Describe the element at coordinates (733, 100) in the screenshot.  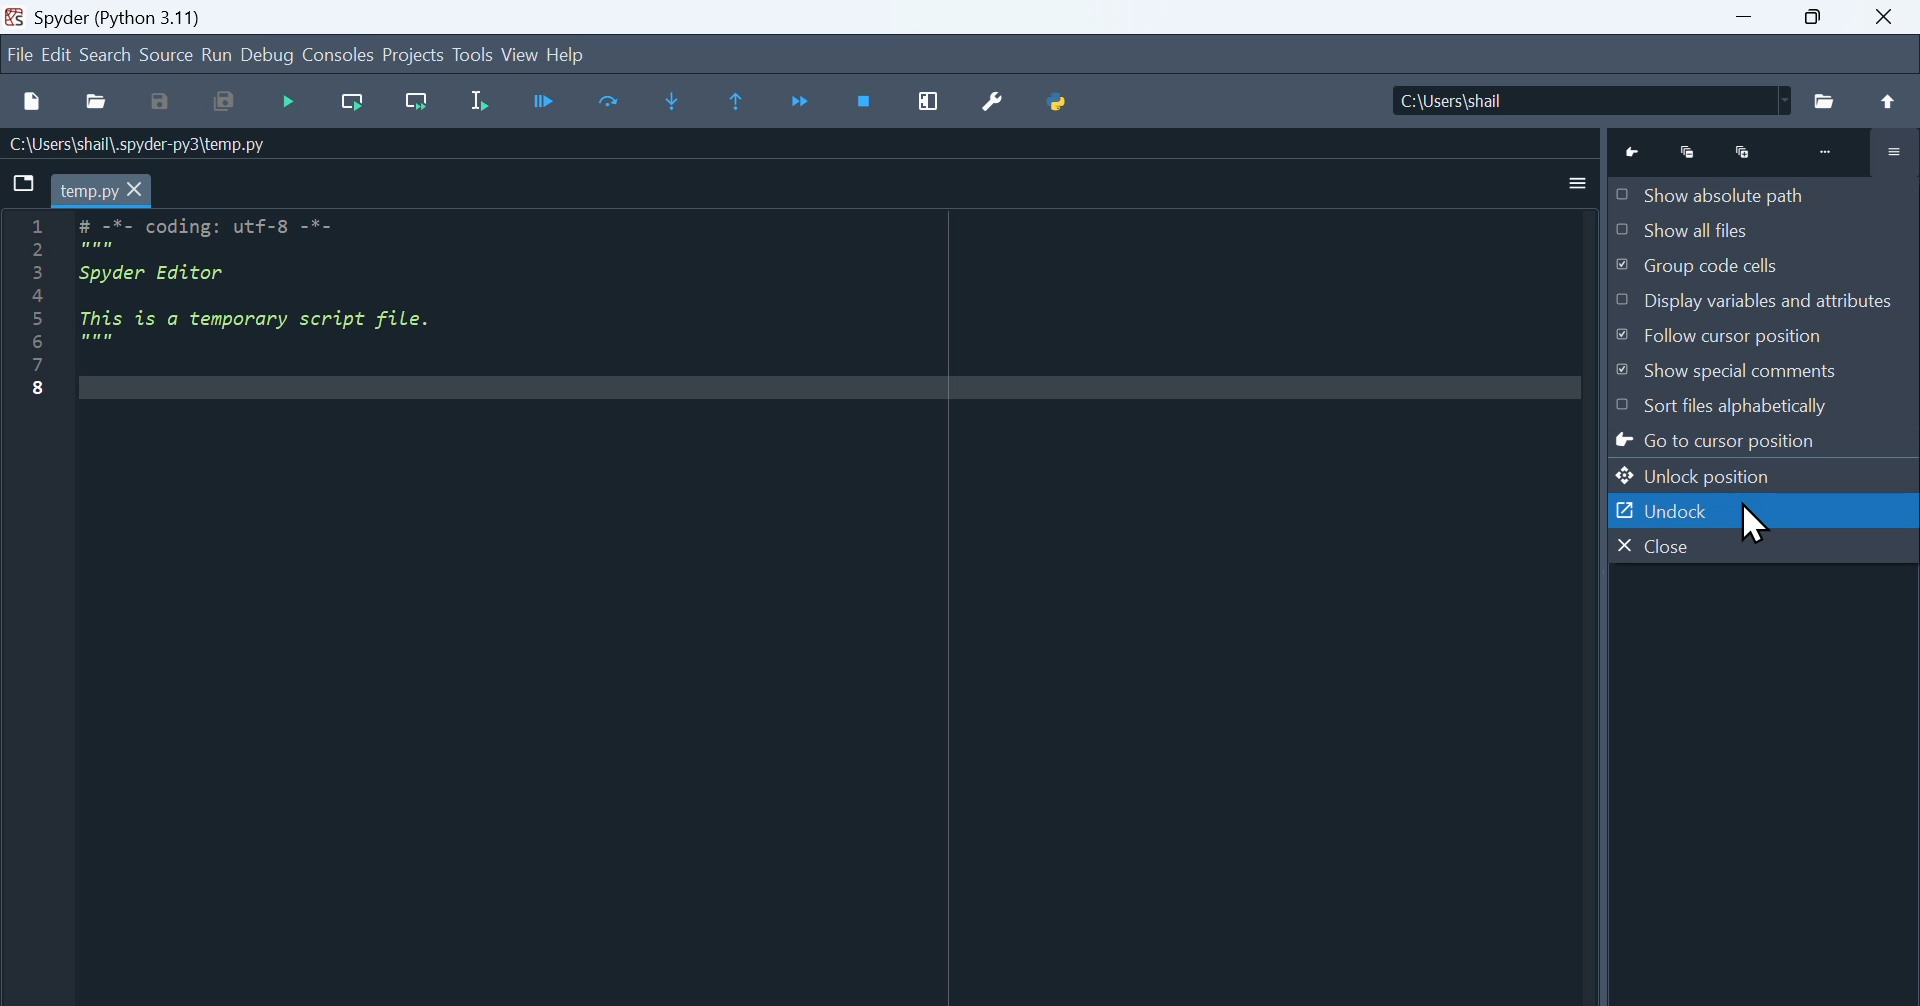
I see `Execute until same function returns` at that location.